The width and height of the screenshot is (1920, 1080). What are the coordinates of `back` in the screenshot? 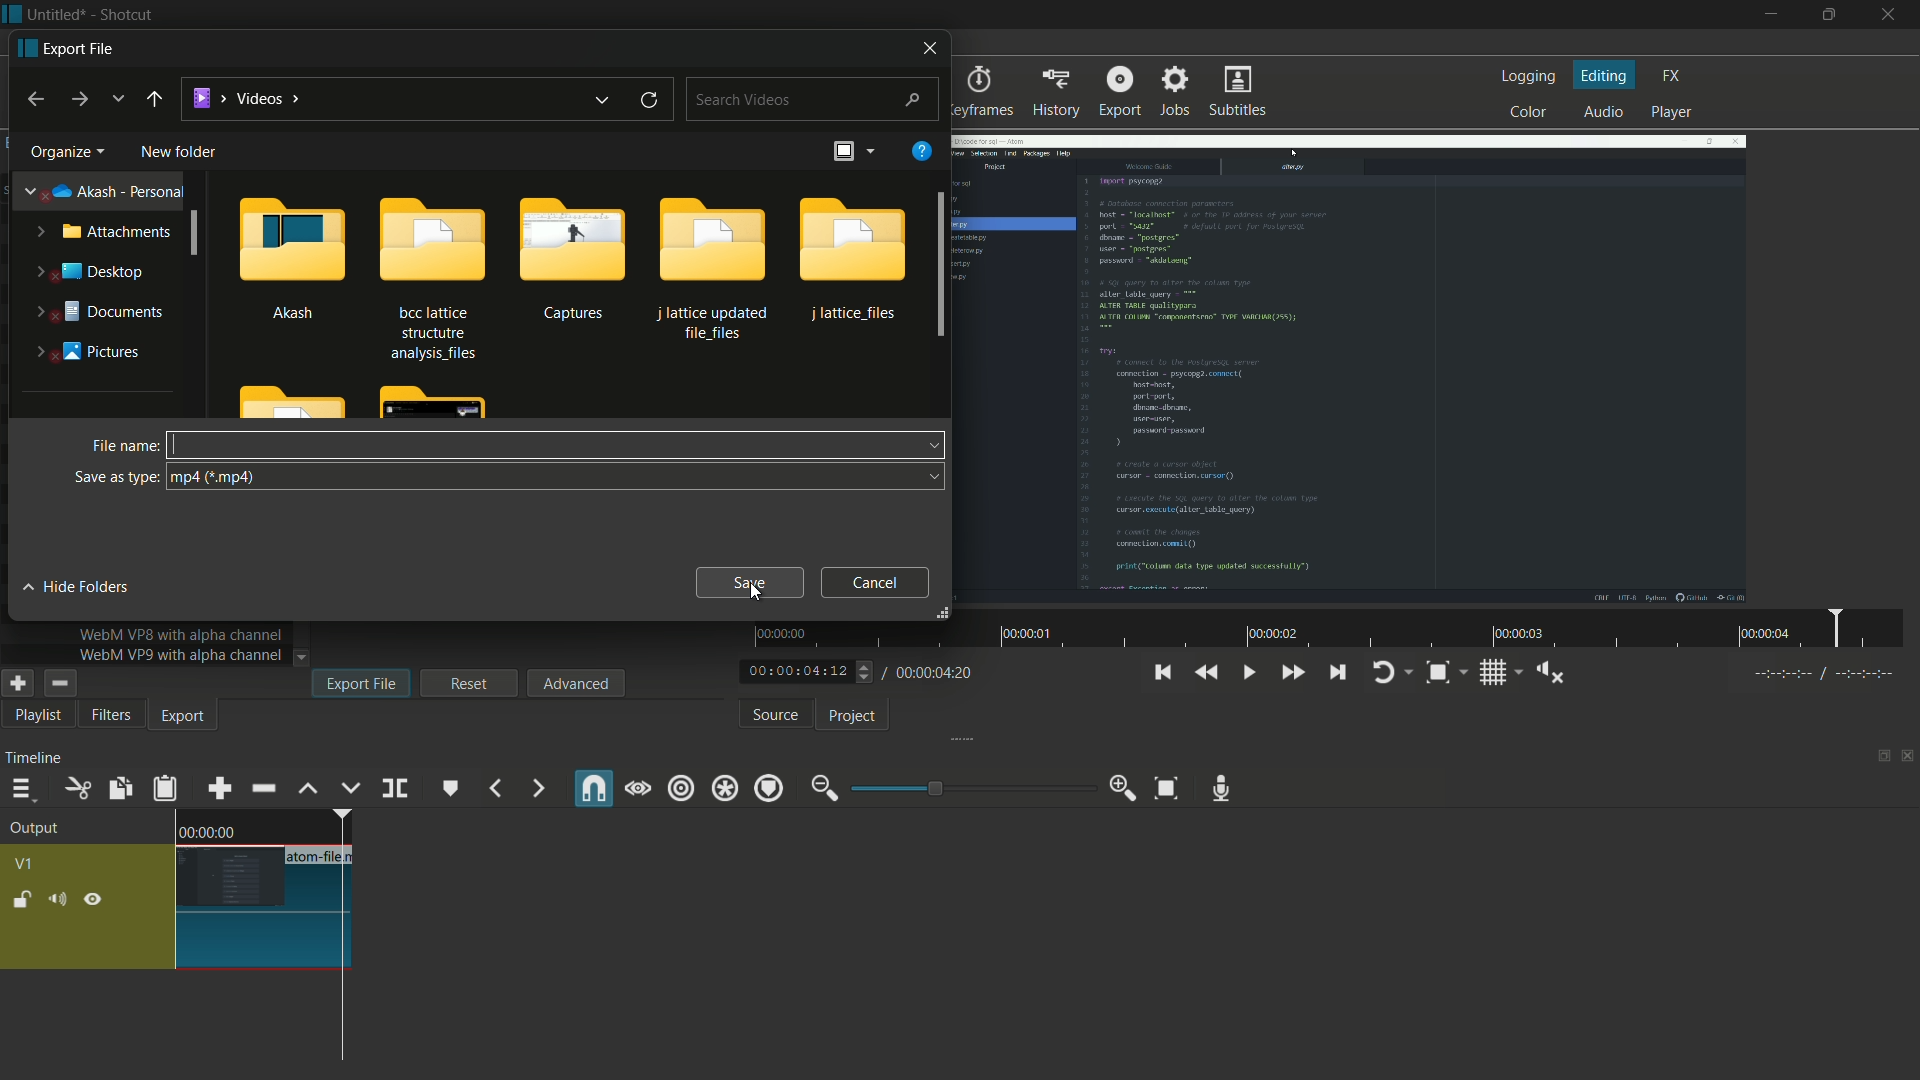 It's located at (34, 100).